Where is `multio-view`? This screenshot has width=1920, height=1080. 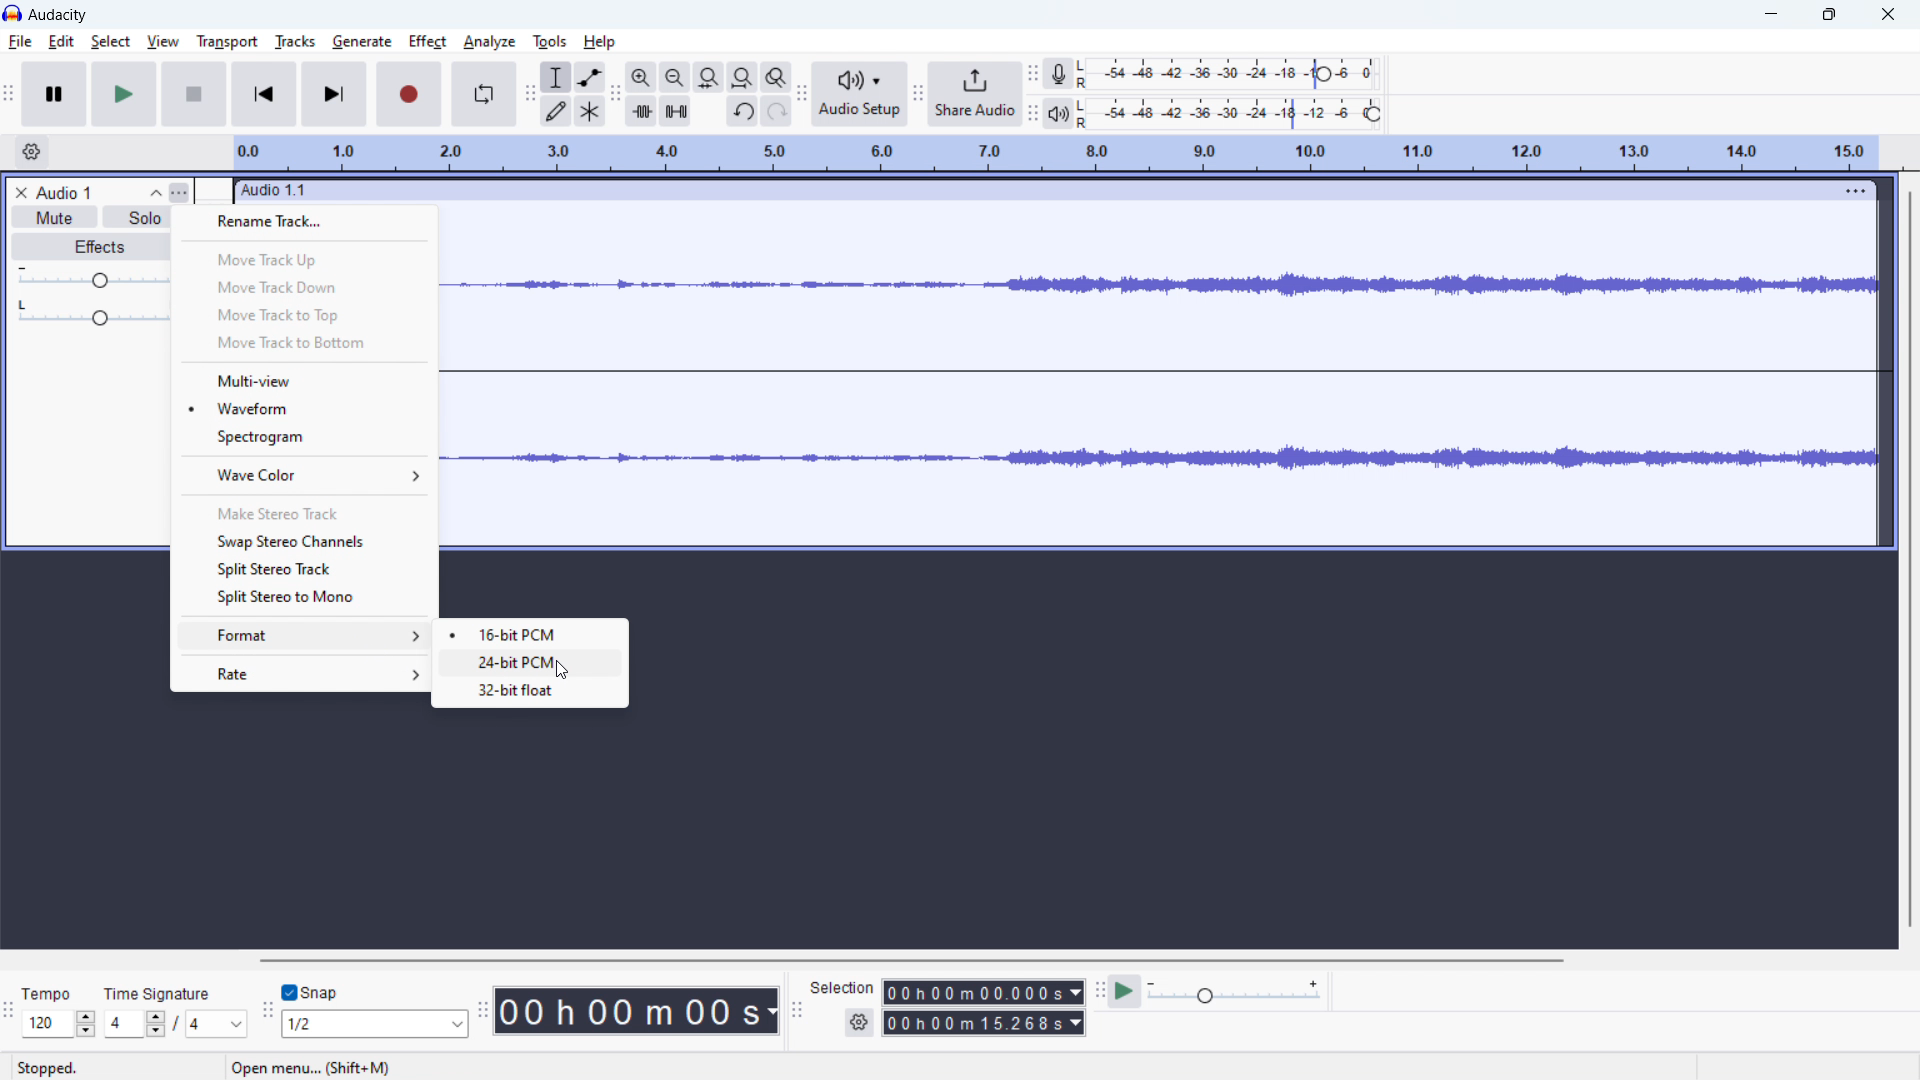
multio-view is located at coordinates (305, 379).